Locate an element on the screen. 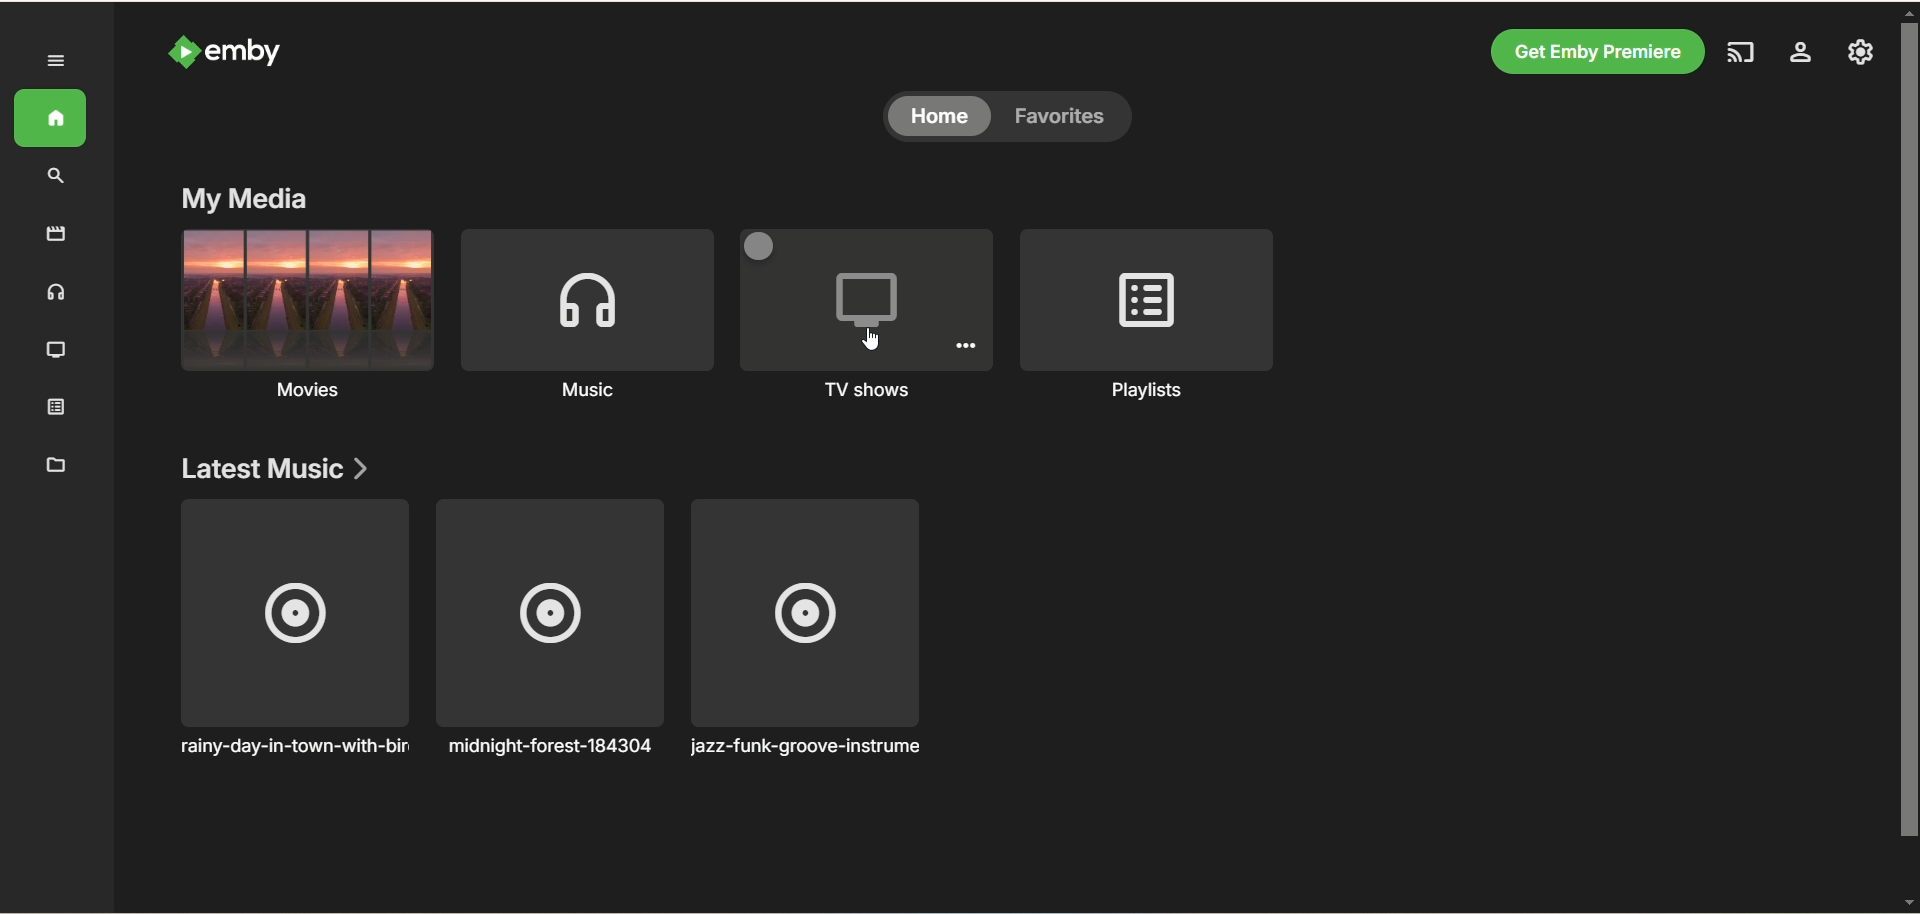  home is located at coordinates (941, 119).